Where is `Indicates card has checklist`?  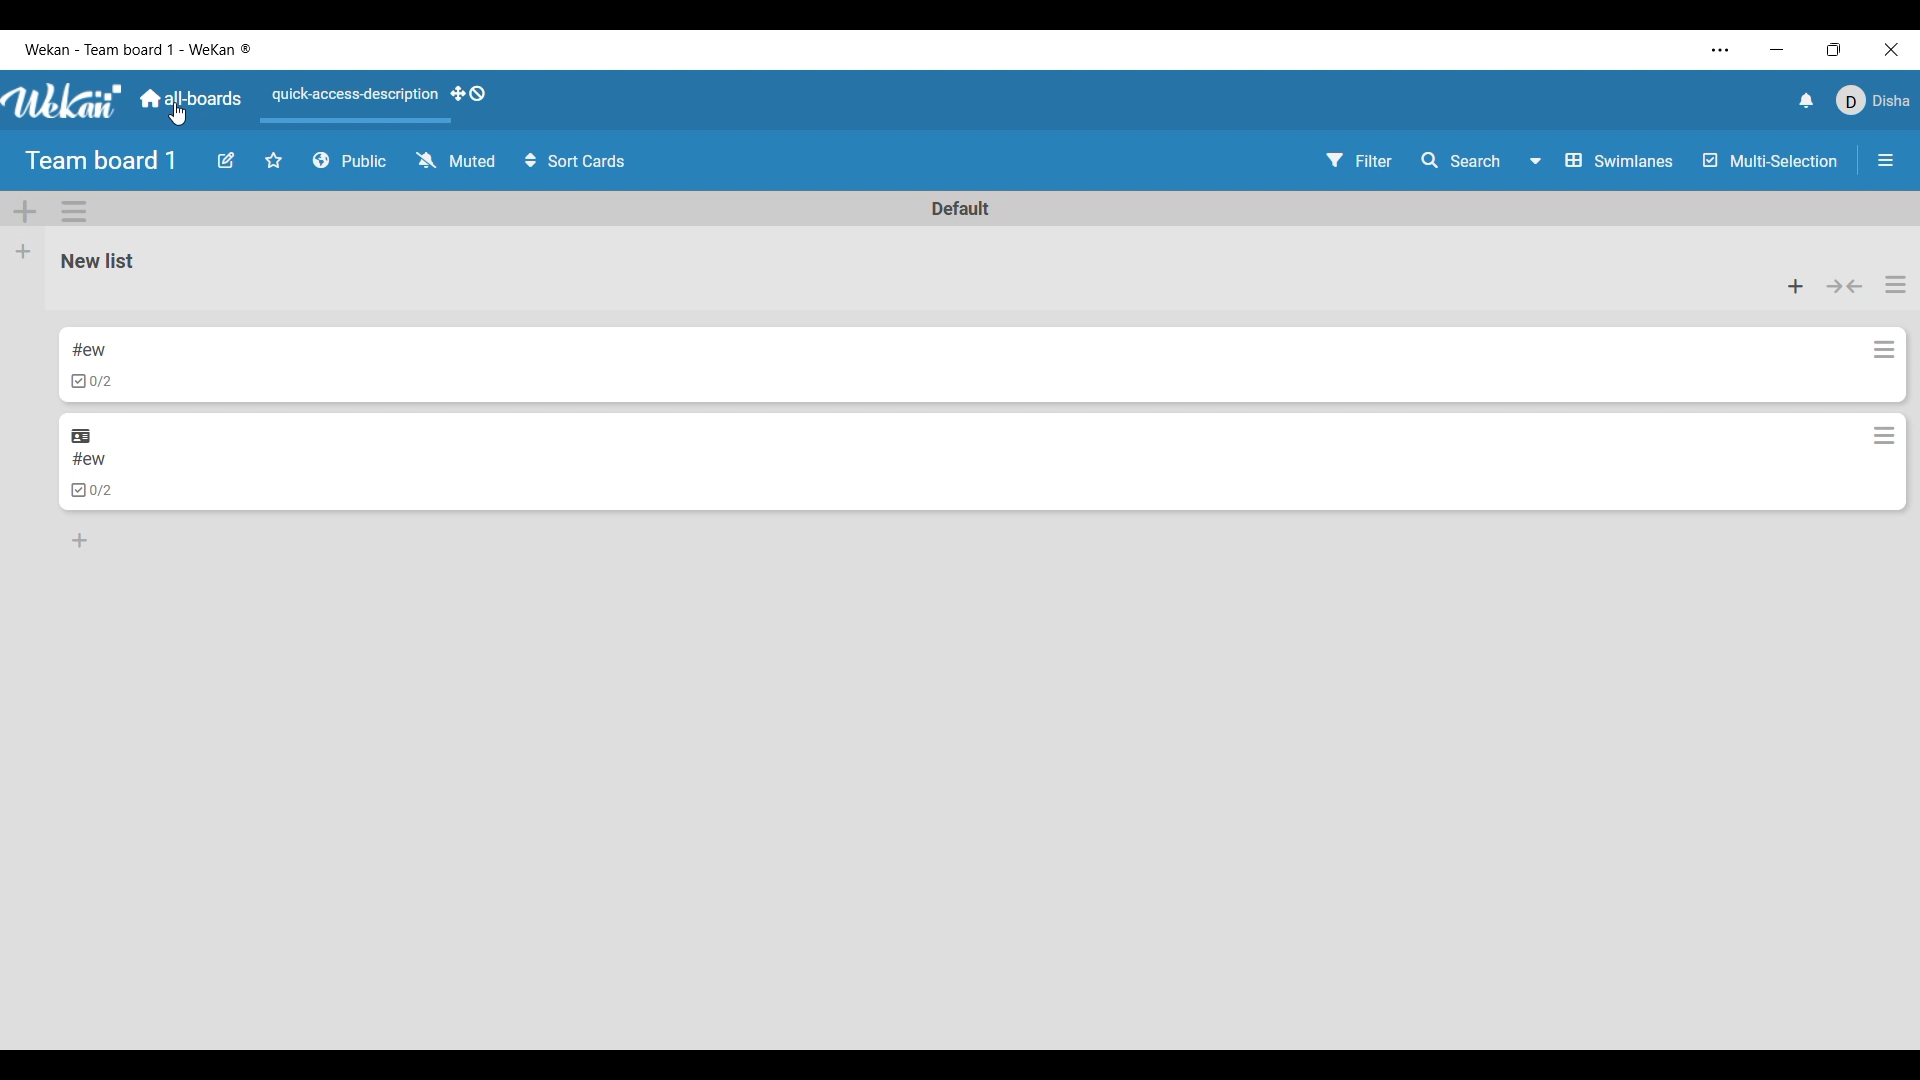
Indicates card has checklist is located at coordinates (91, 491).